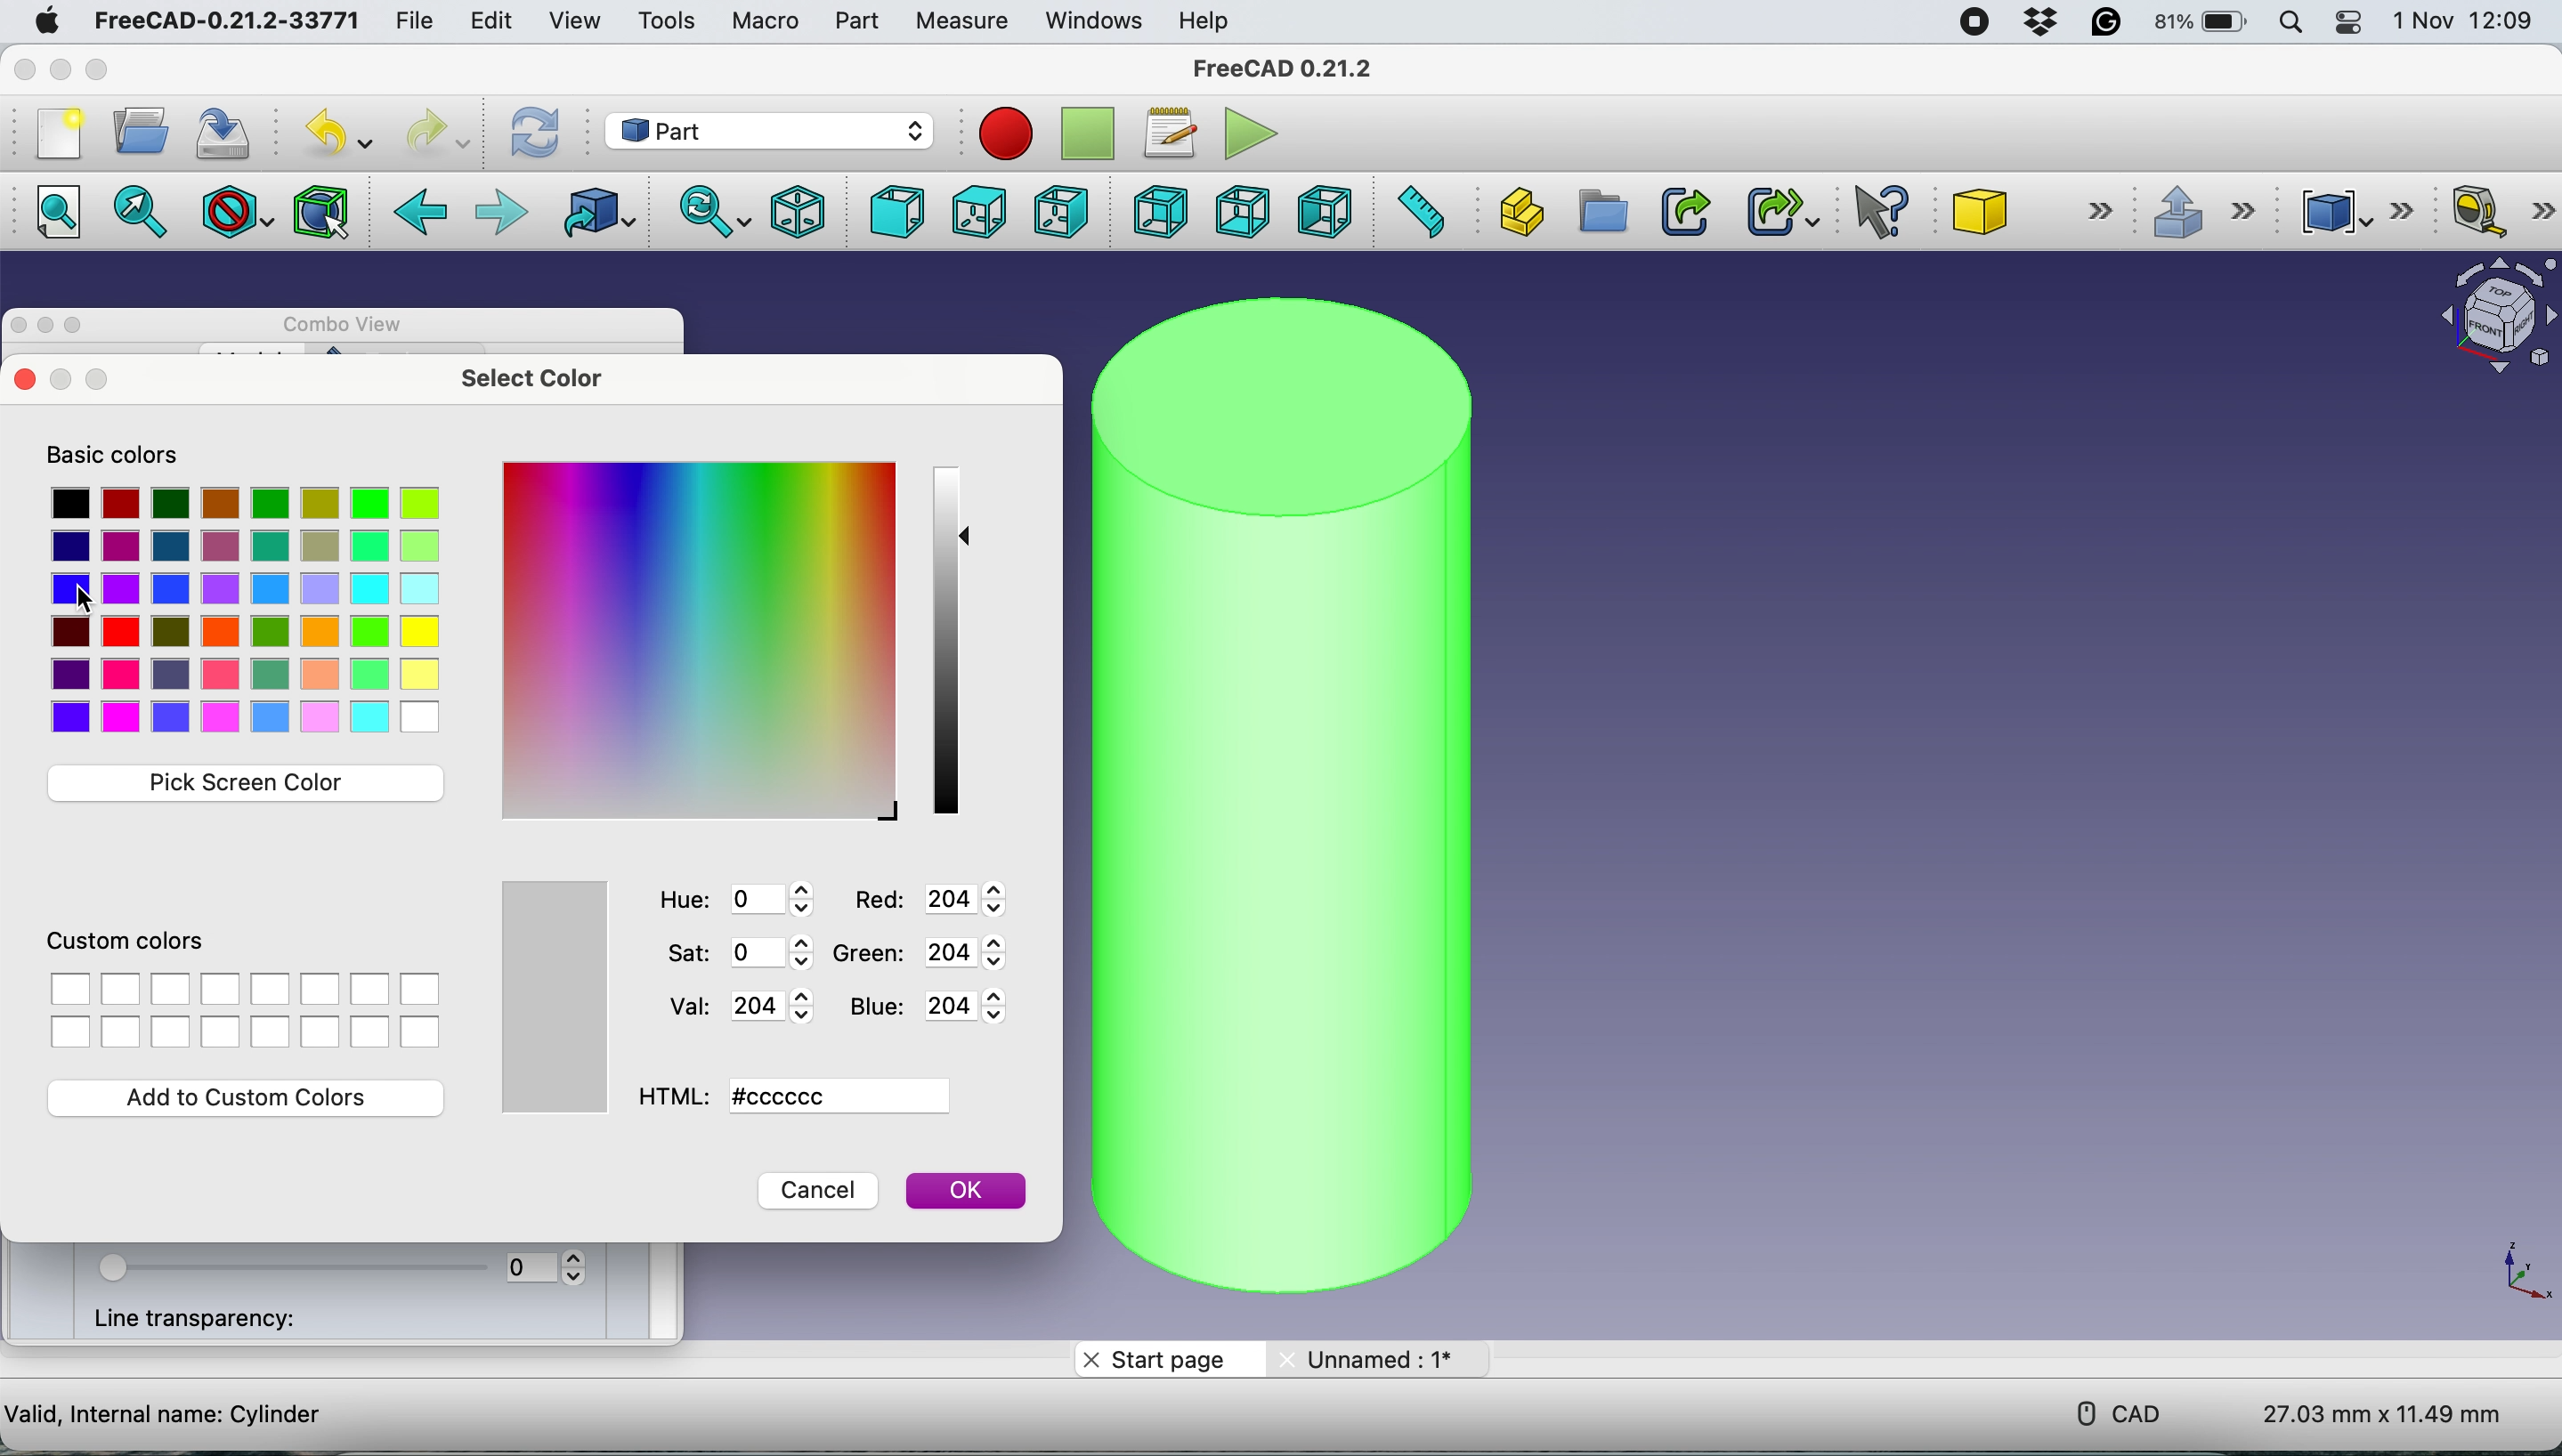 The width and height of the screenshot is (2562, 1456). What do you see at coordinates (771, 23) in the screenshot?
I see `macro` at bounding box center [771, 23].